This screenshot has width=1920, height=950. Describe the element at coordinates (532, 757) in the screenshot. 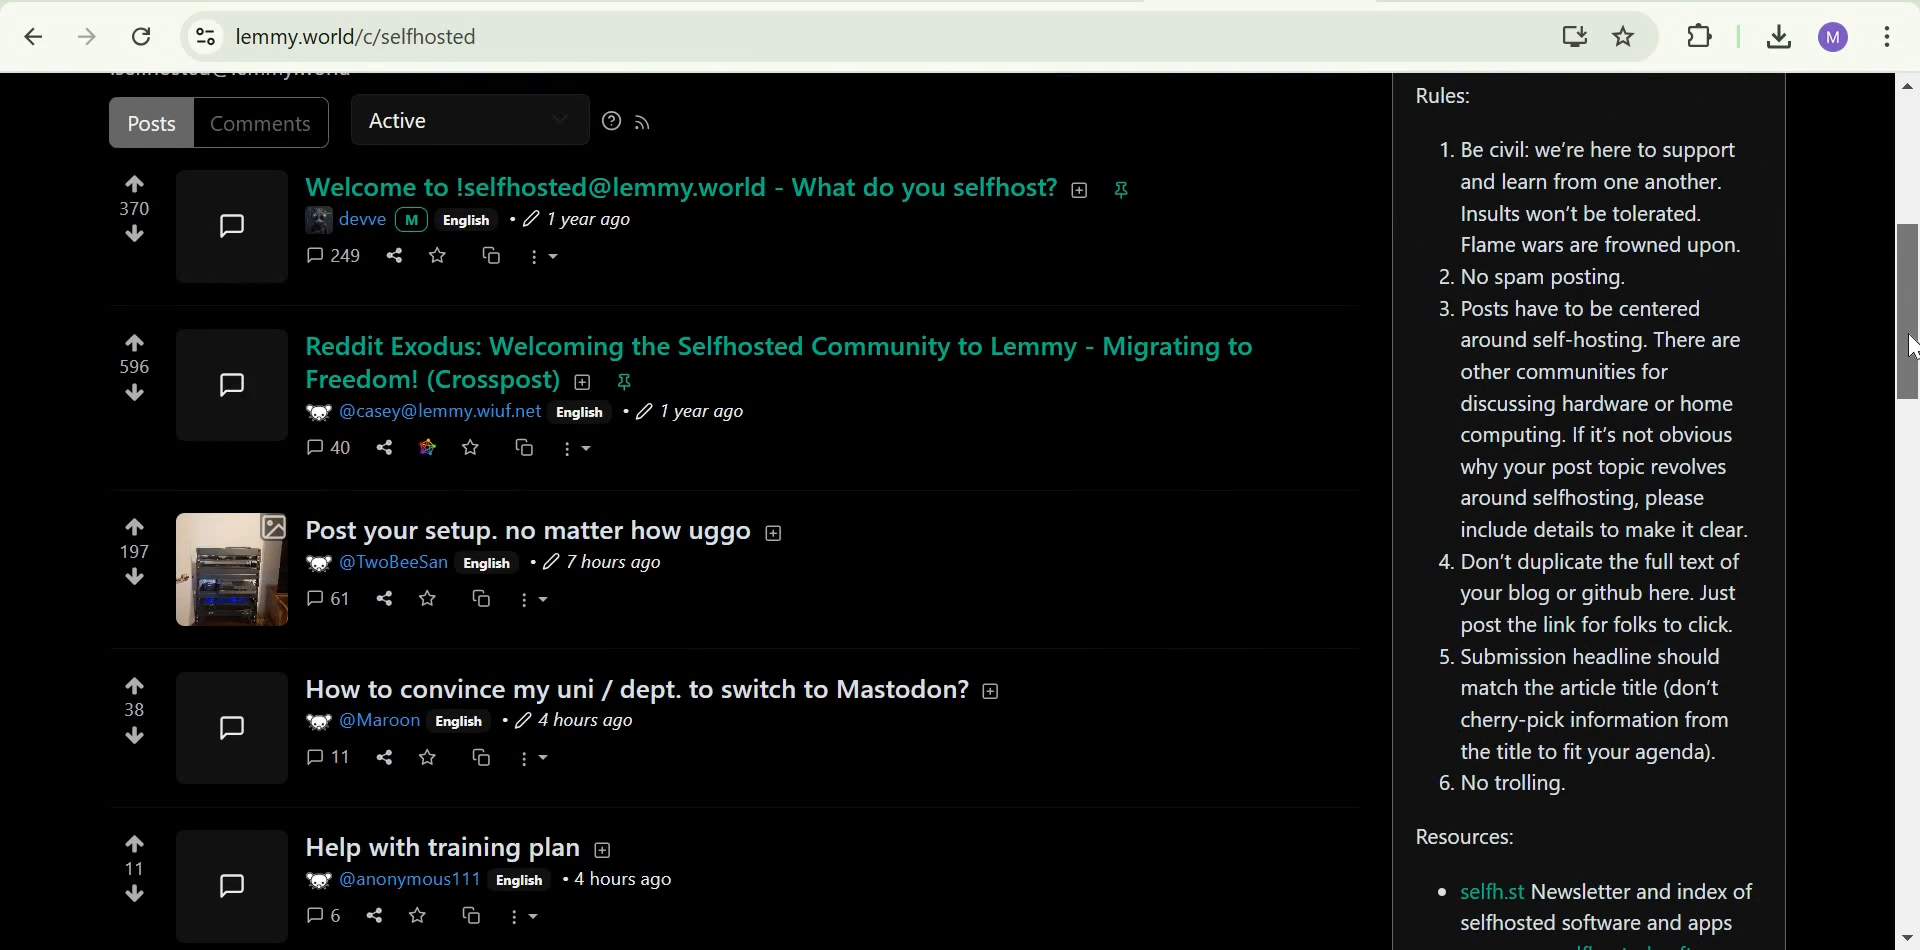

I see `more` at that location.